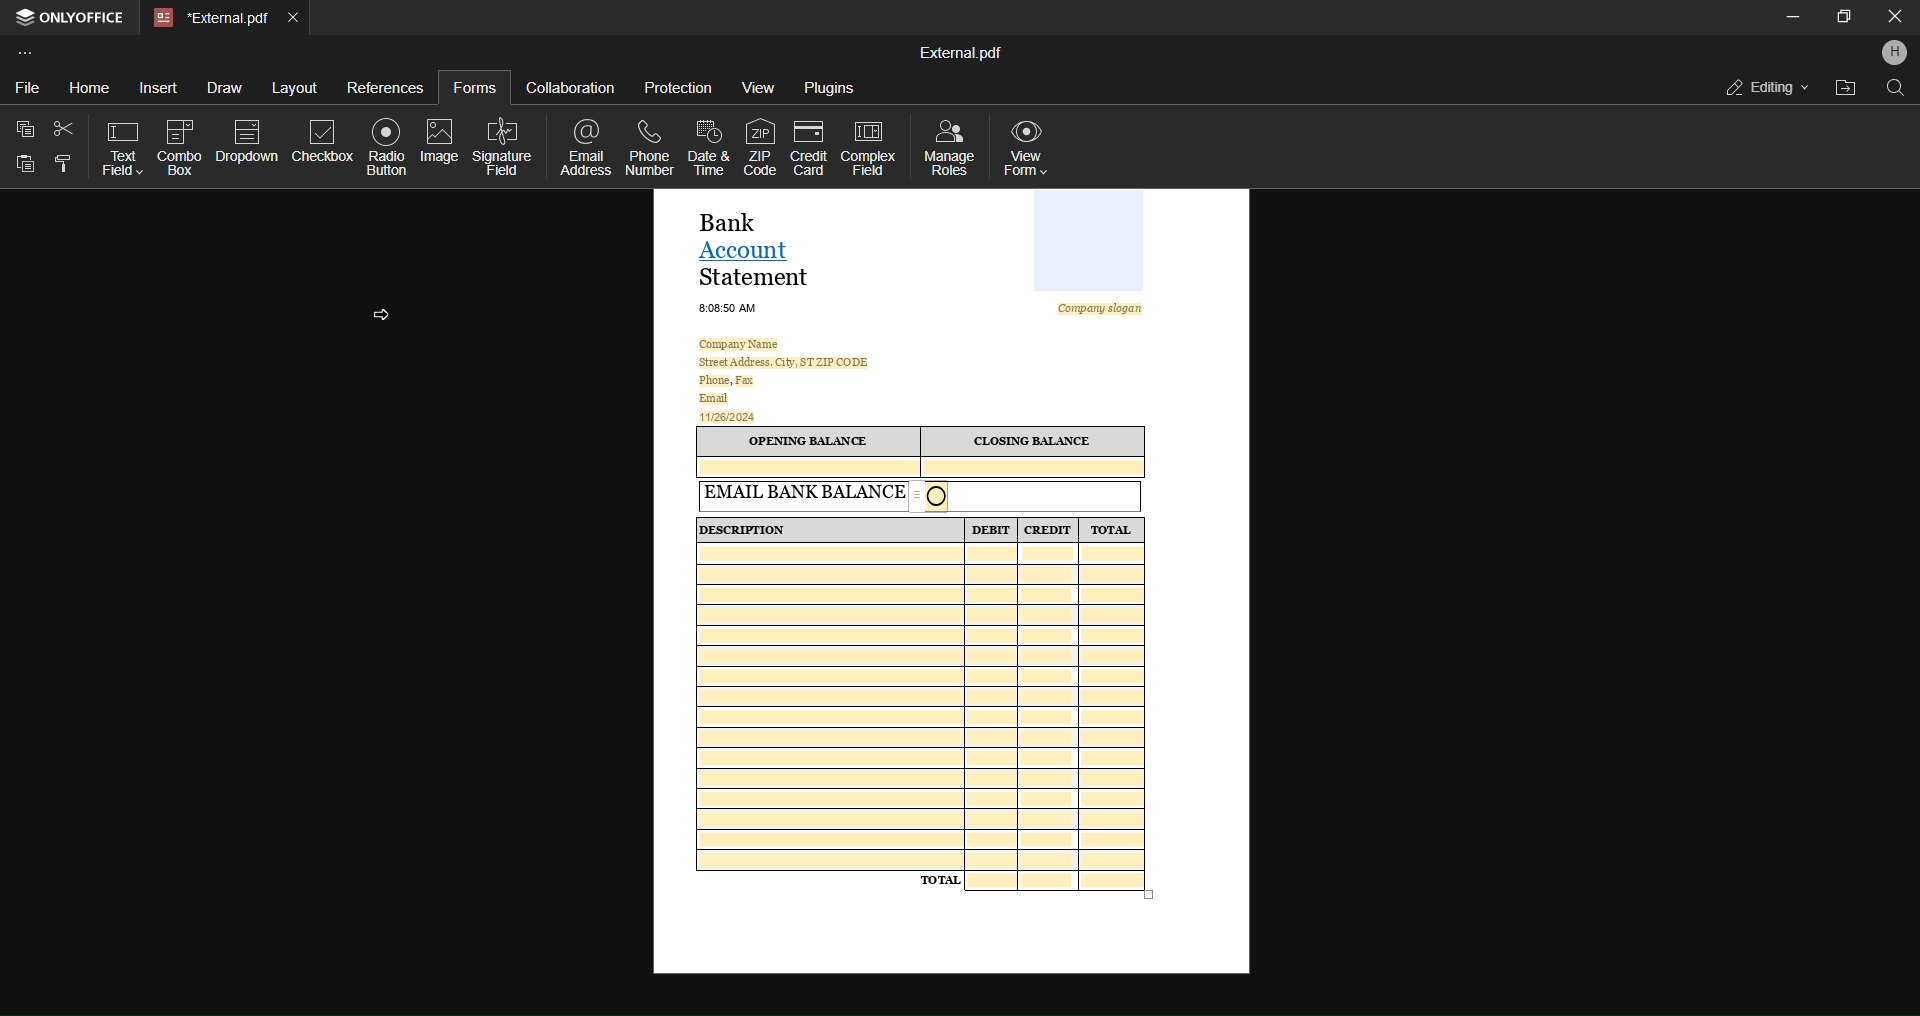  What do you see at coordinates (223, 88) in the screenshot?
I see `draw` at bounding box center [223, 88].